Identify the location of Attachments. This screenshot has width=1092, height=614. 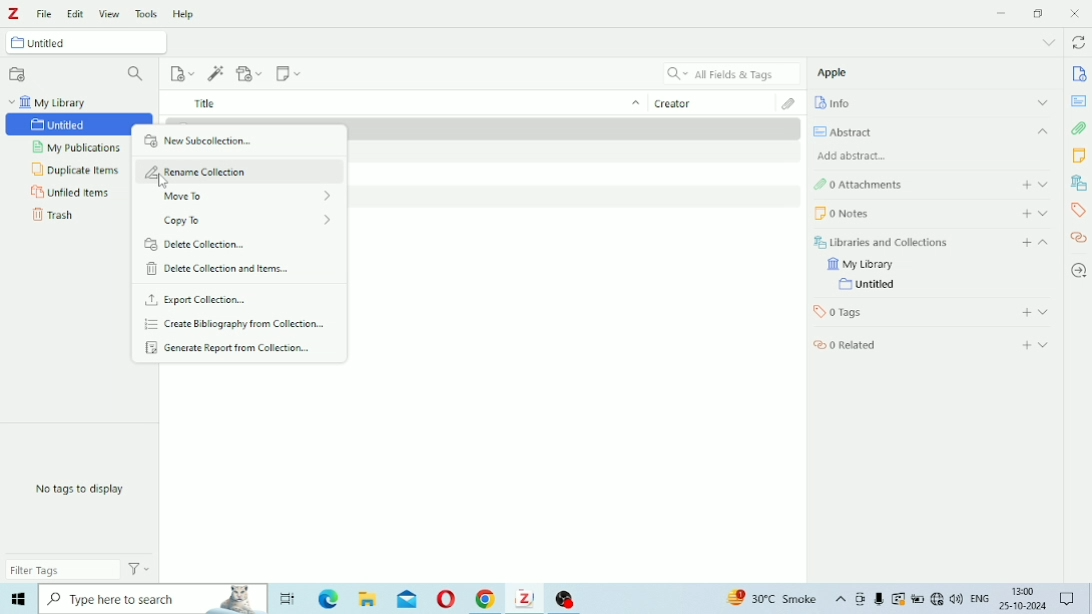
(858, 186).